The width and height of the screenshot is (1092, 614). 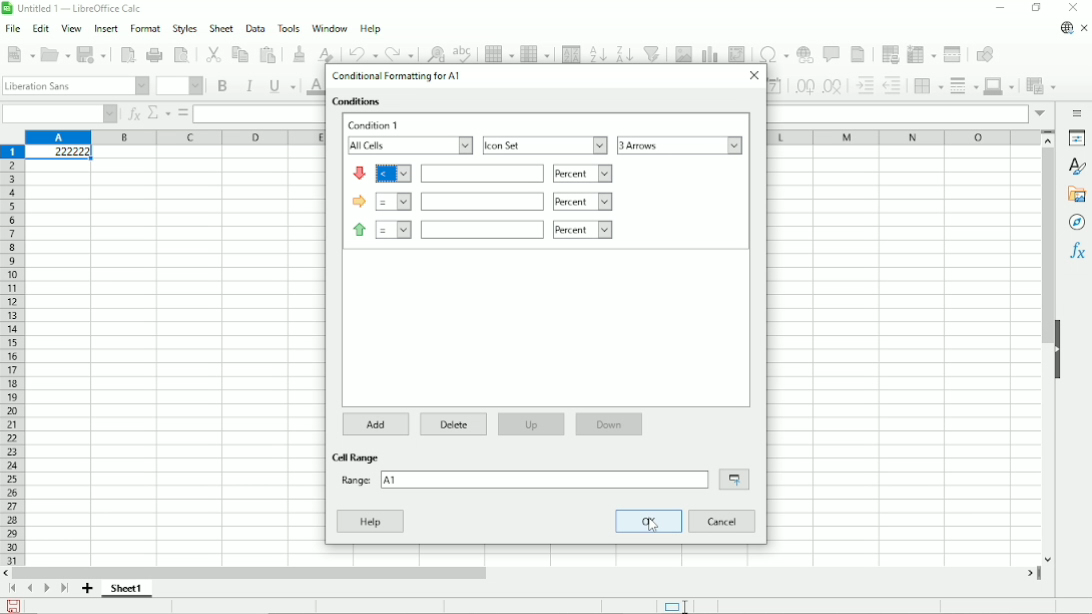 What do you see at coordinates (571, 51) in the screenshot?
I see `Sort` at bounding box center [571, 51].